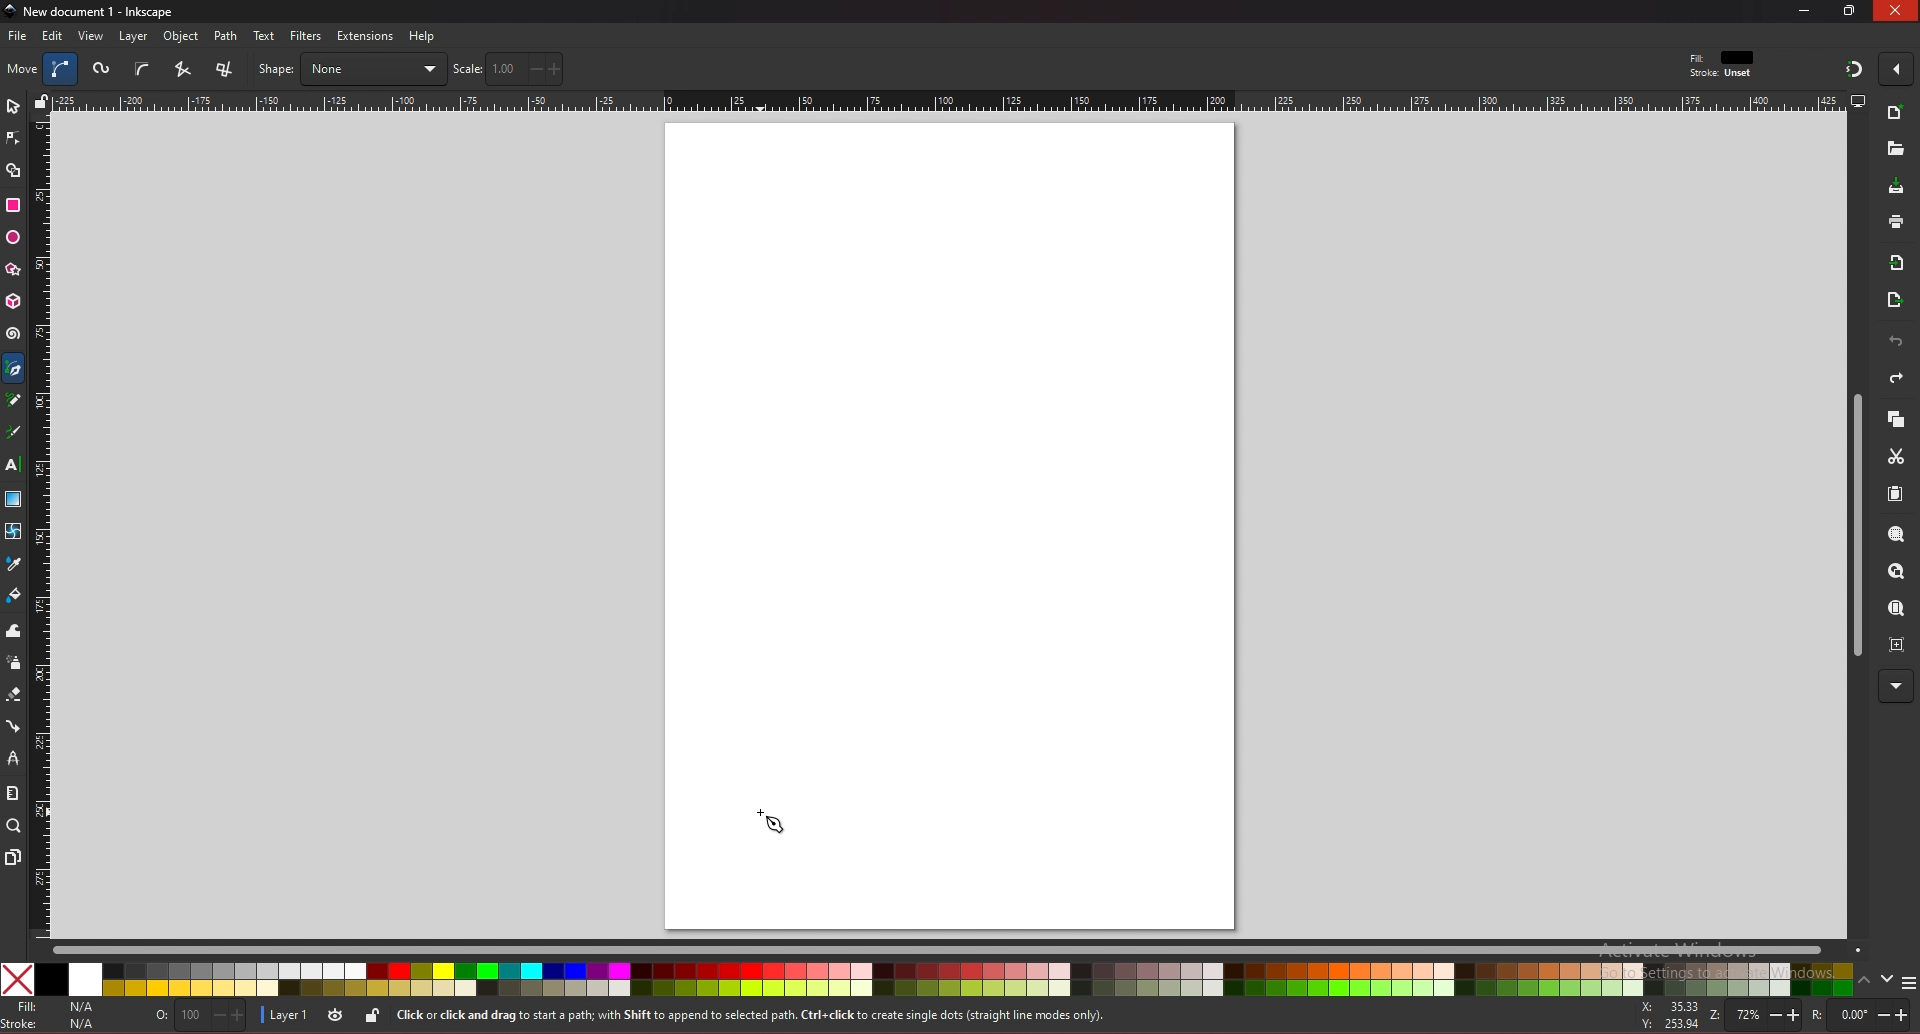 Image resolution: width=1920 pixels, height=1034 pixels. I want to click on title, so click(92, 10).